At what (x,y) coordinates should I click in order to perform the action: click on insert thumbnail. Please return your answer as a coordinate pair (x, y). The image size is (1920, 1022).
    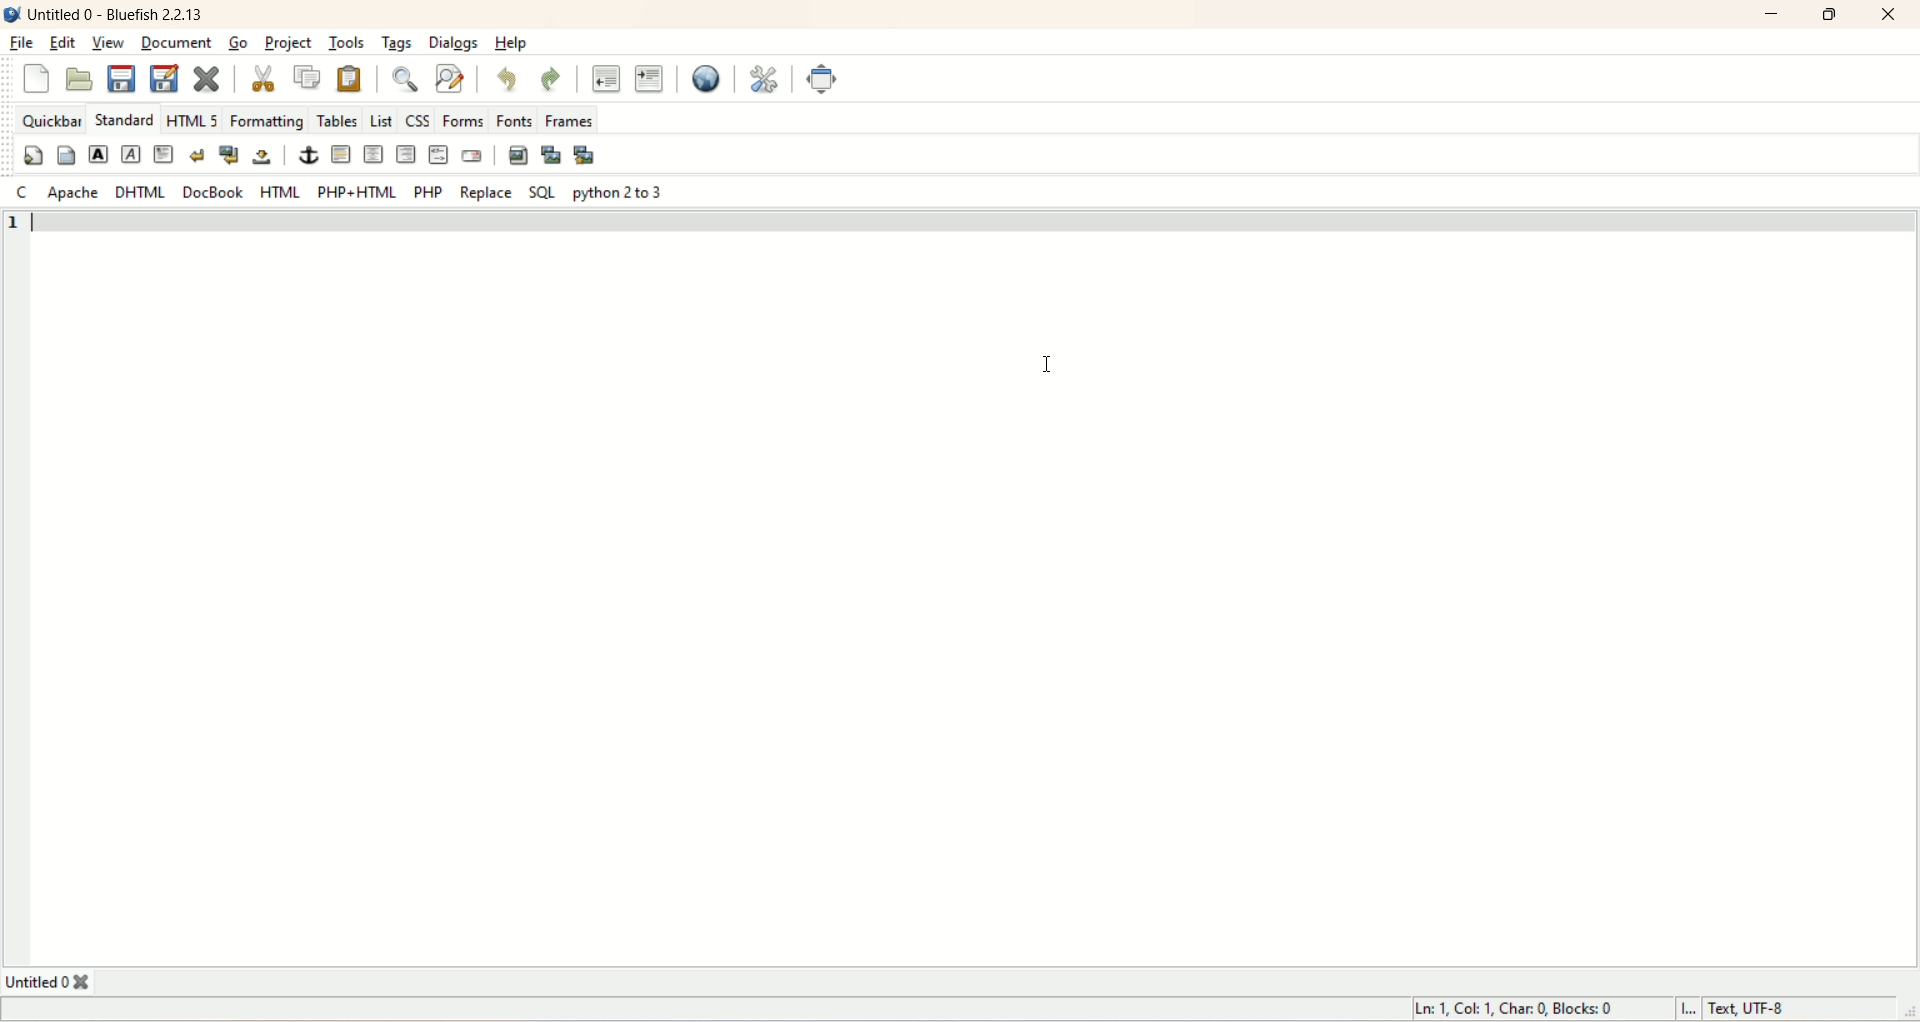
    Looking at the image, I should click on (551, 156).